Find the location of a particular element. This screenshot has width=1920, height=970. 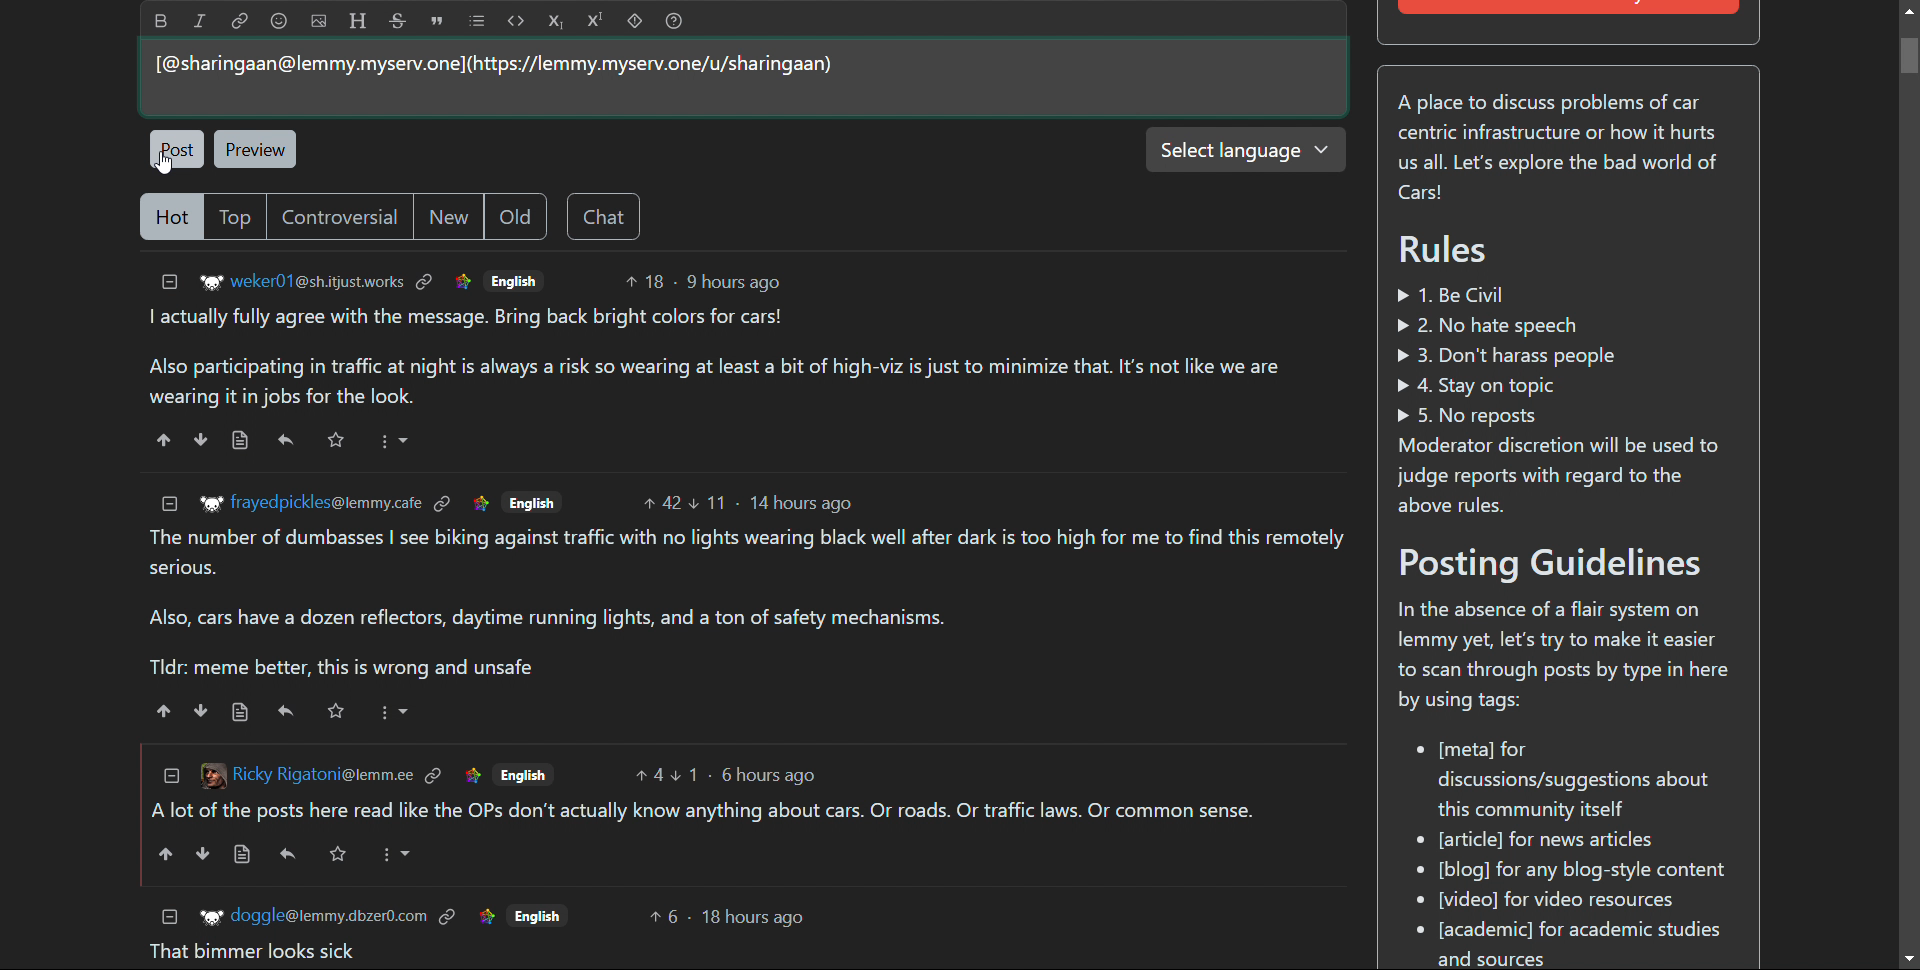

add image is located at coordinates (319, 21).